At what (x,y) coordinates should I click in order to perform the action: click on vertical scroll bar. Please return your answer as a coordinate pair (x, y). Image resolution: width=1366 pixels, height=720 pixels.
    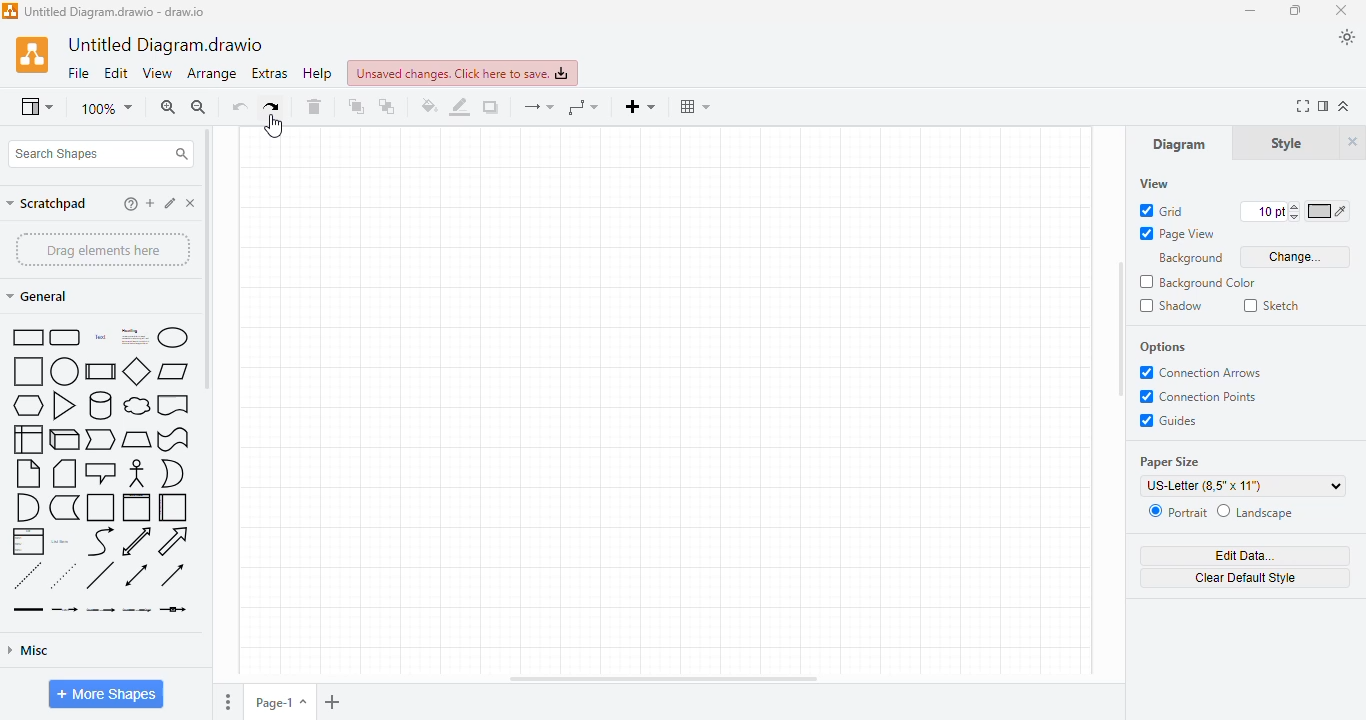
    Looking at the image, I should click on (207, 258).